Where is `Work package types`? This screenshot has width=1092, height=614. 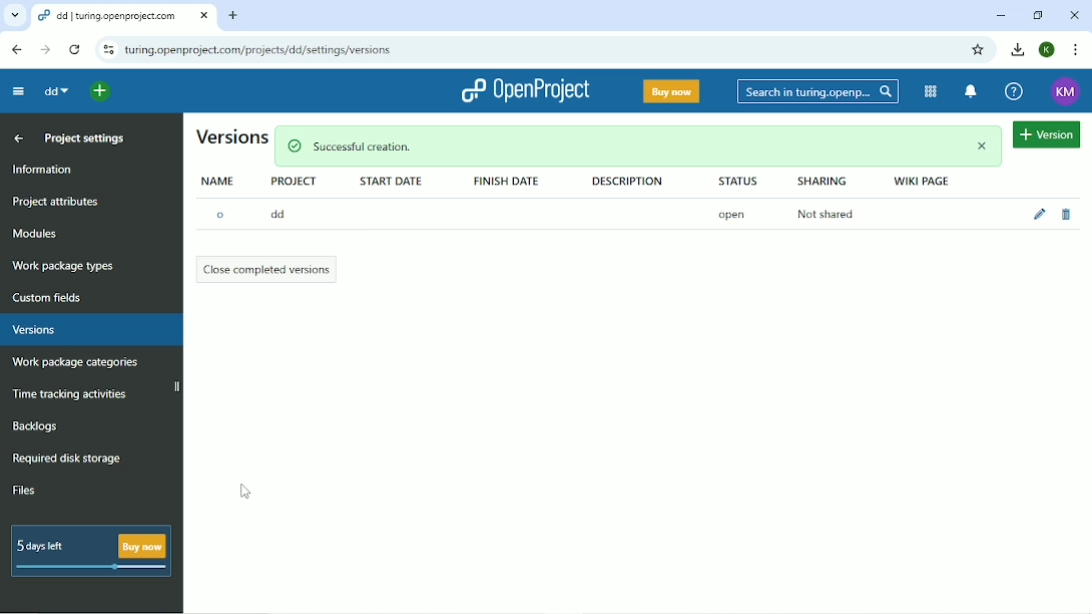
Work package types is located at coordinates (64, 267).